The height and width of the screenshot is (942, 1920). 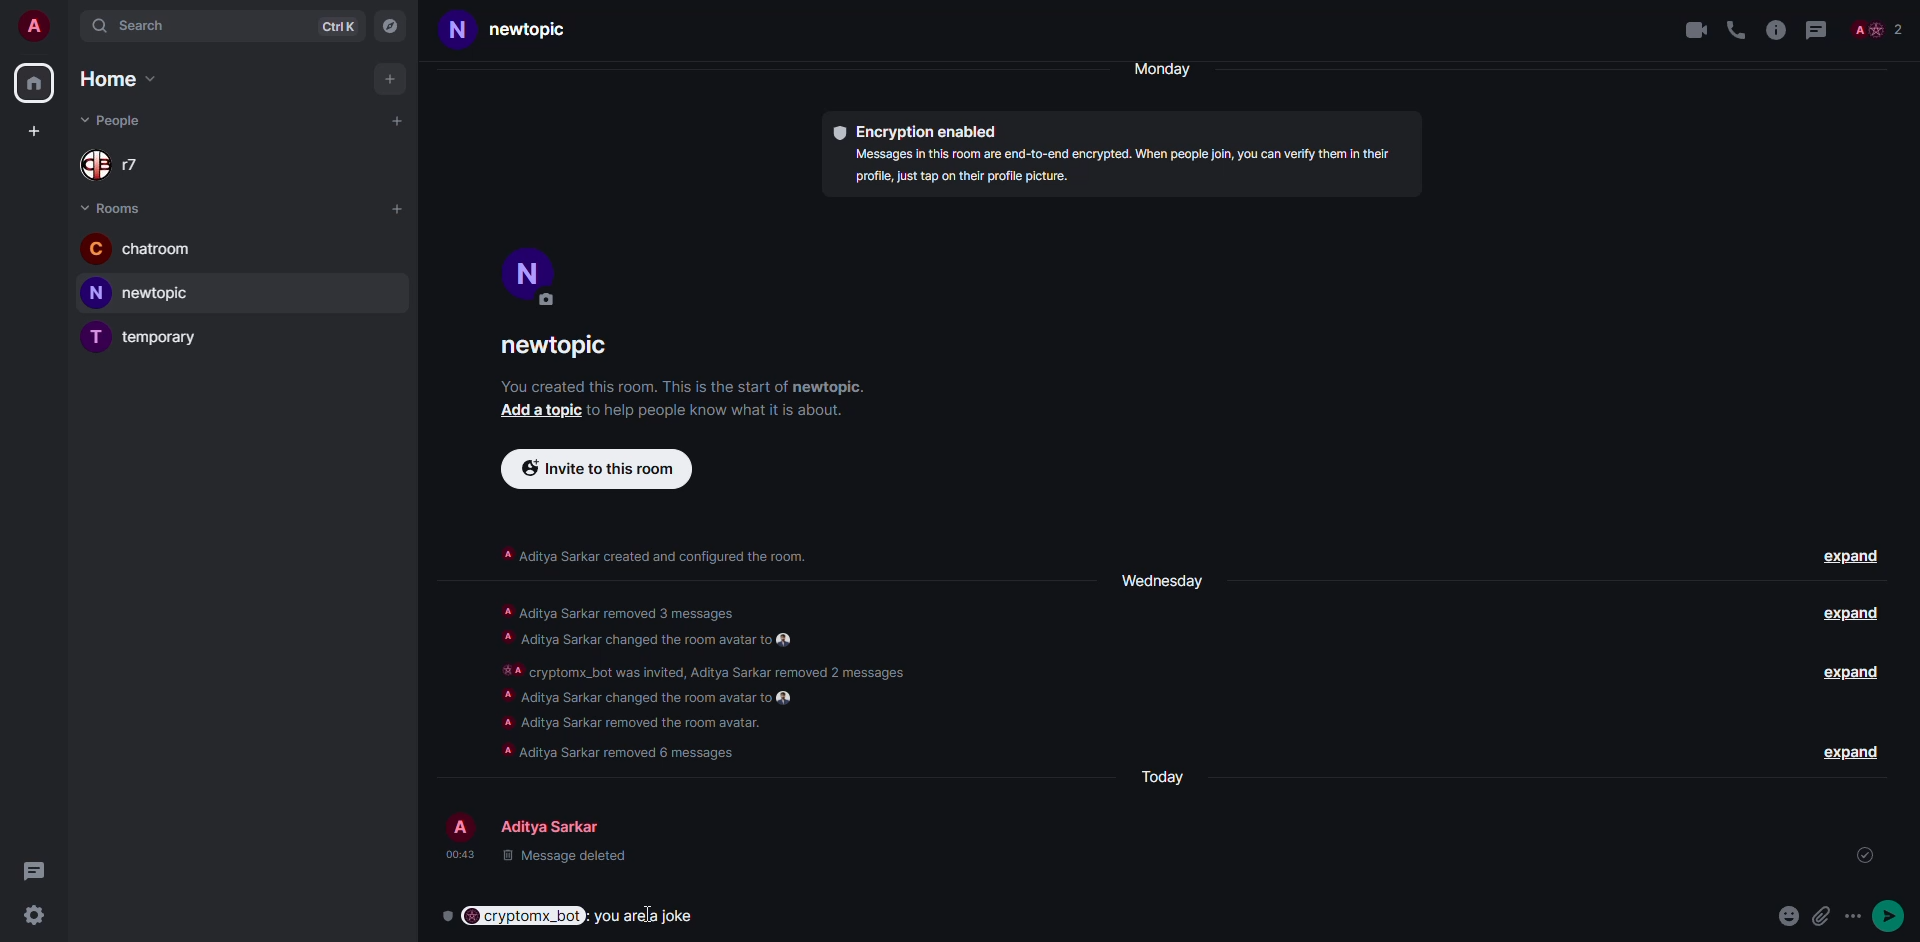 What do you see at coordinates (117, 118) in the screenshot?
I see `people` at bounding box center [117, 118].